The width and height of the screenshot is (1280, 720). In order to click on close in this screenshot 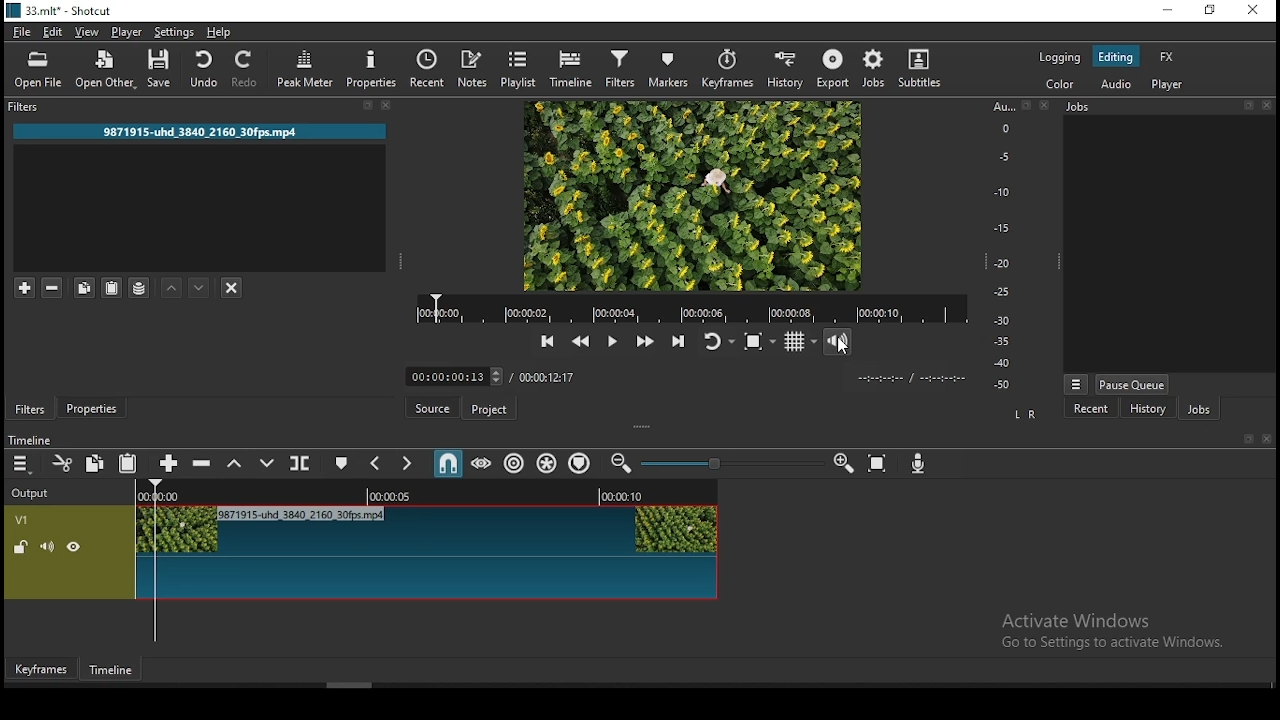, I will do `click(389, 106)`.